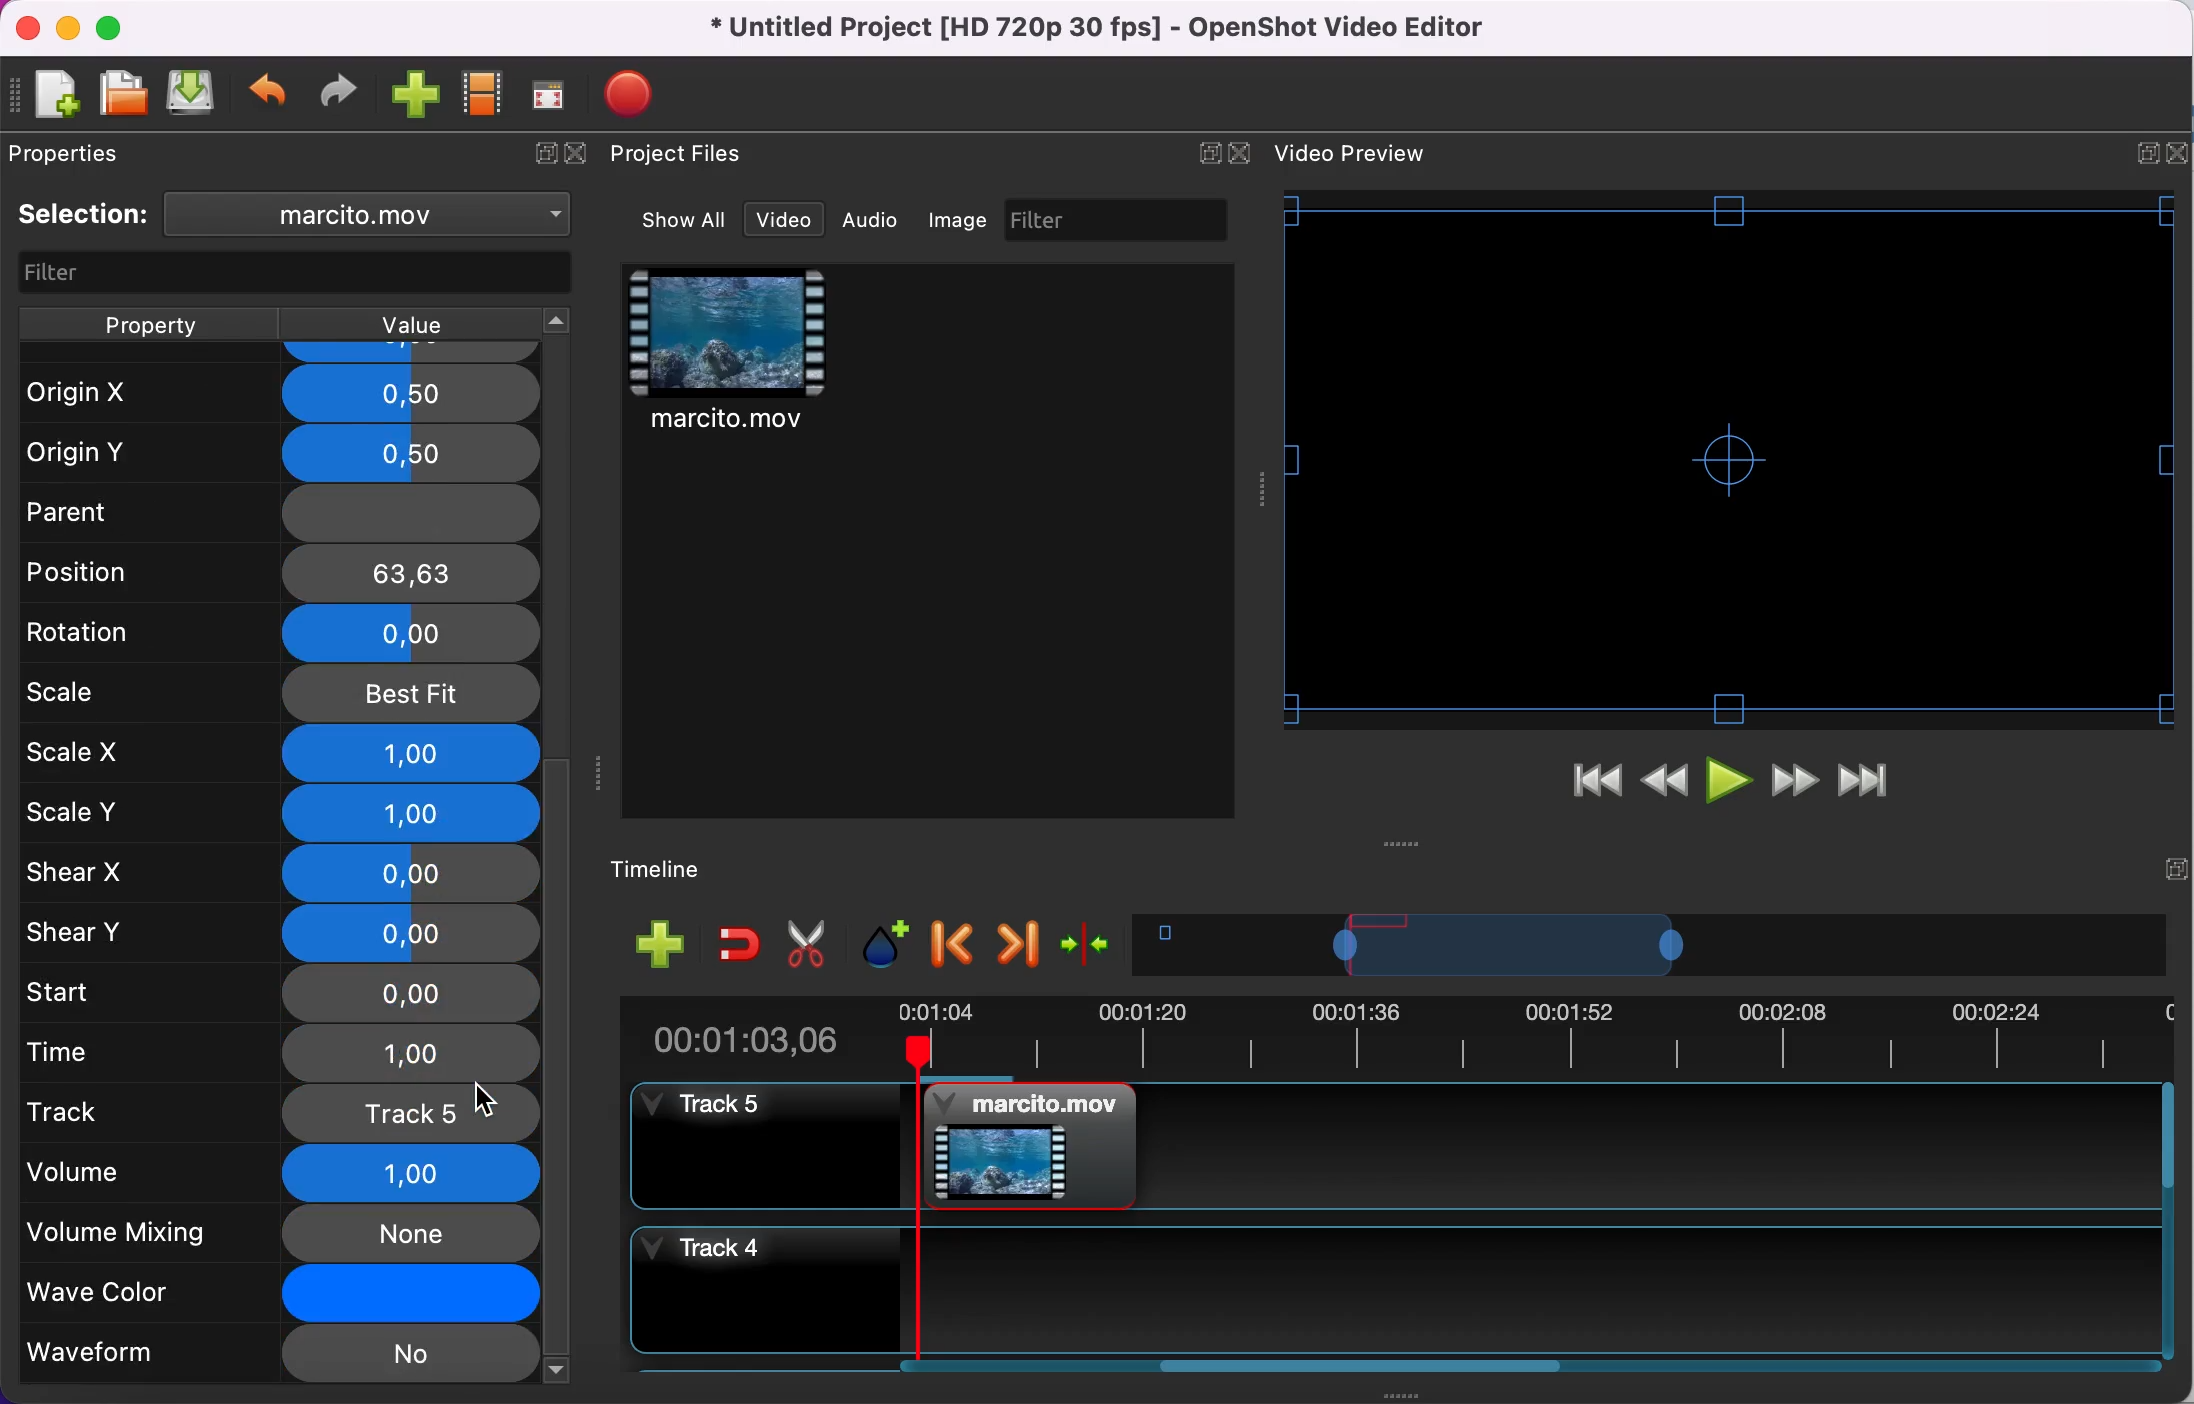 Image resolution: width=2194 pixels, height=1404 pixels. What do you see at coordinates (484, 94) in the screenshot?
I see `choose profile` at bounding box center [484, 94].